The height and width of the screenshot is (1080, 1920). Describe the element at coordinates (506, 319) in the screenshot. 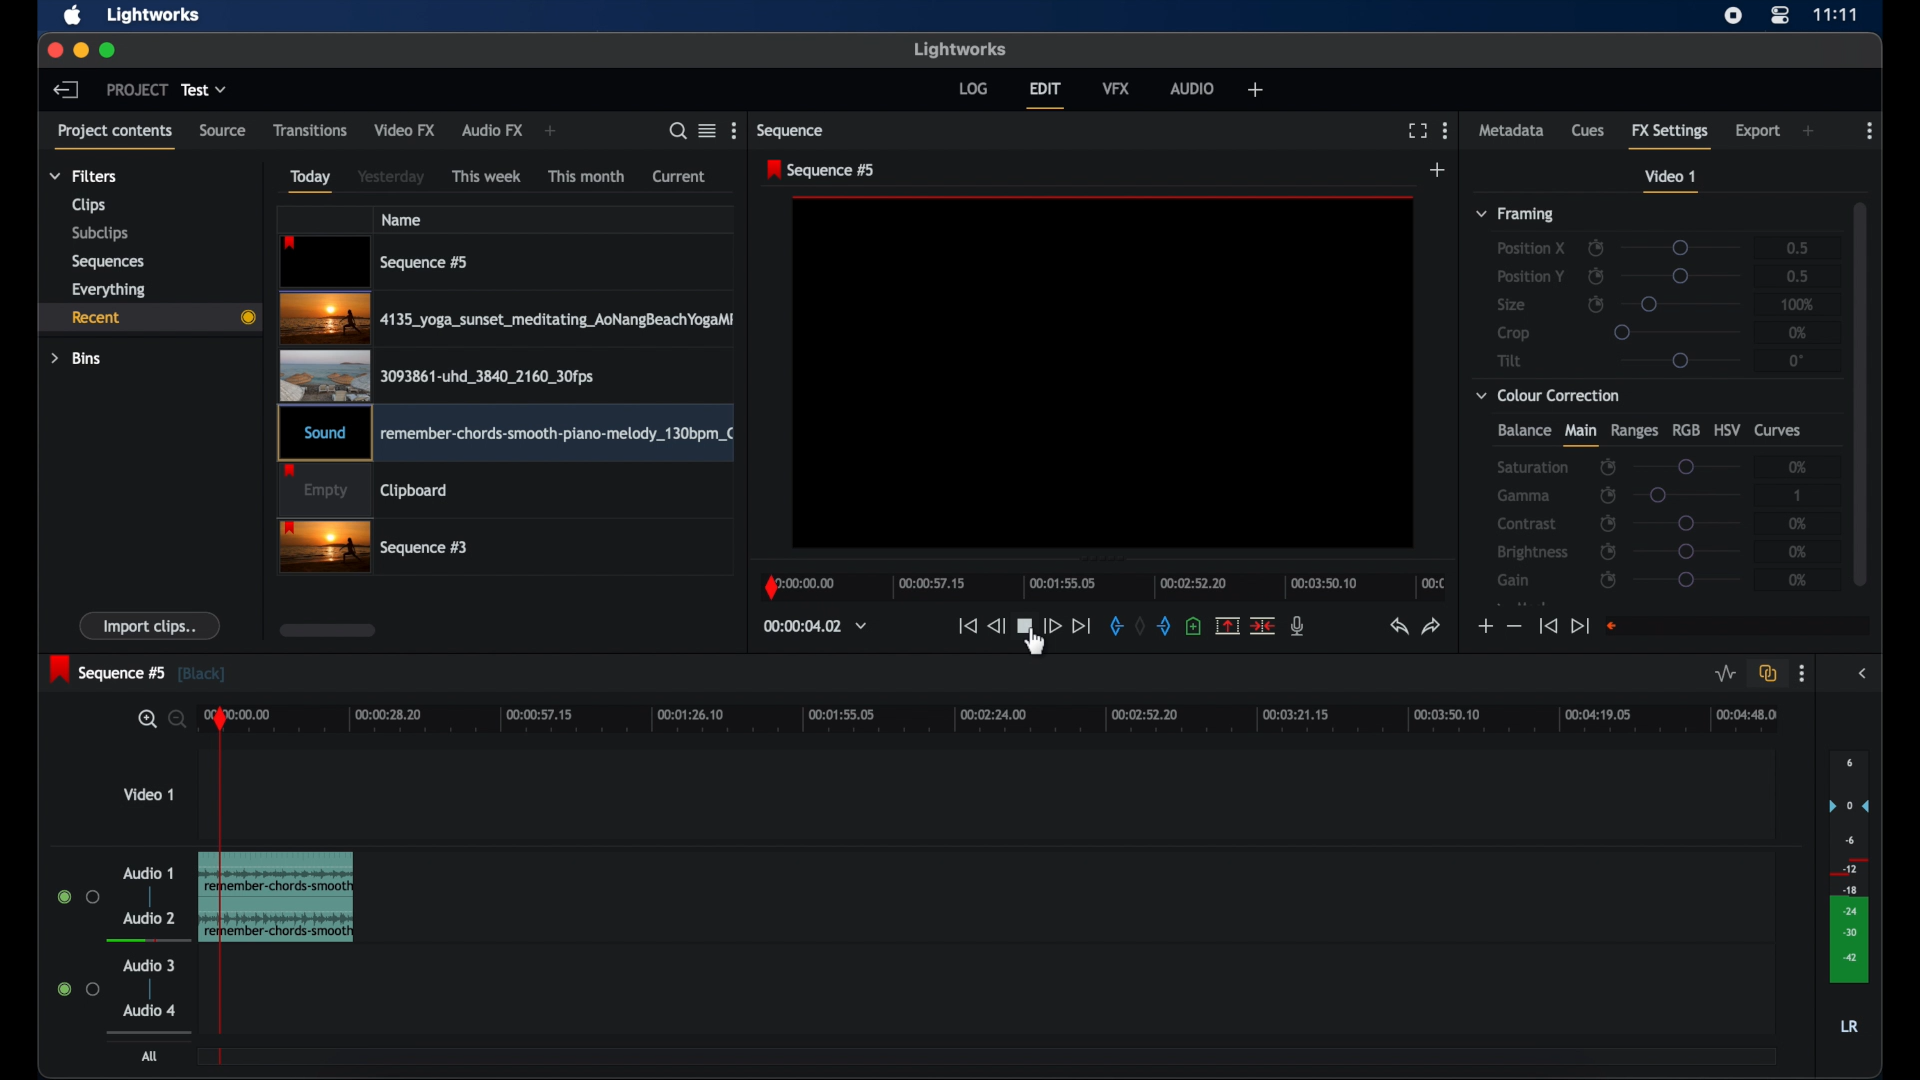

I see `video clip` at that location.